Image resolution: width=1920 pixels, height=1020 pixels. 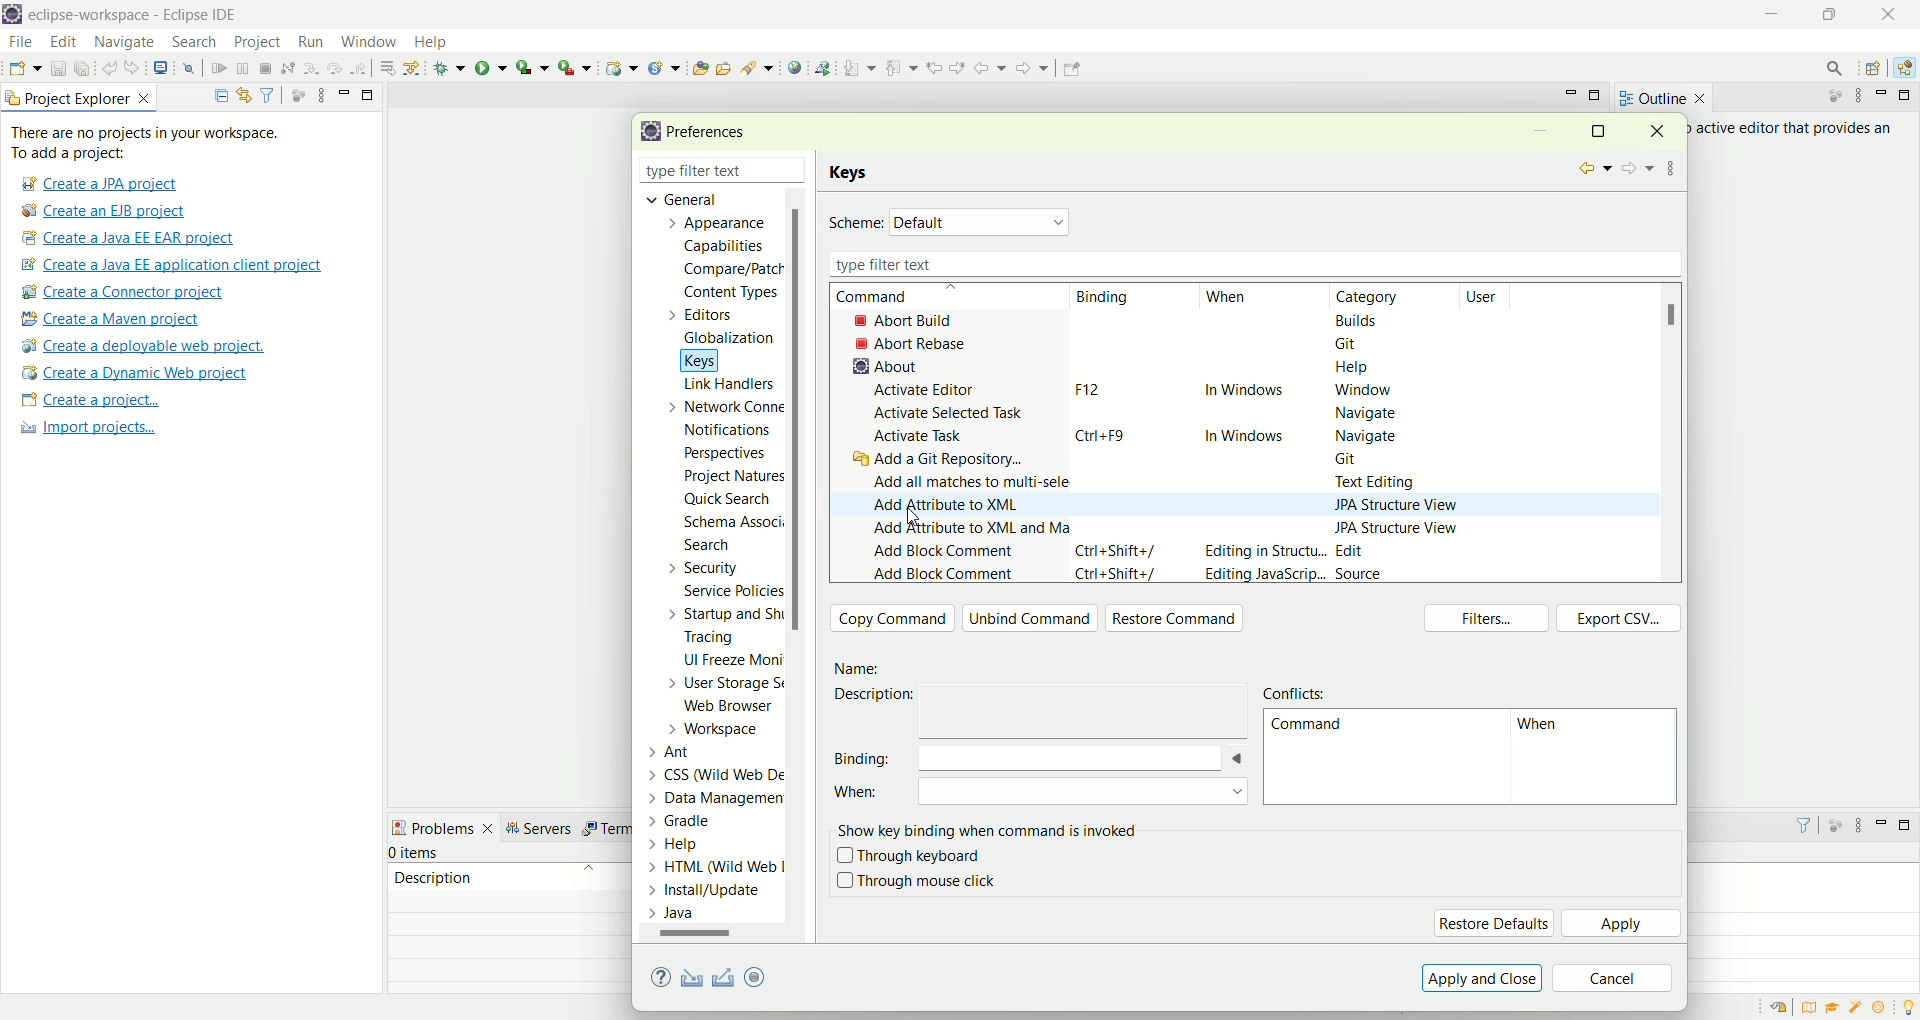 I want to click on security, so click(x=699, y=568).